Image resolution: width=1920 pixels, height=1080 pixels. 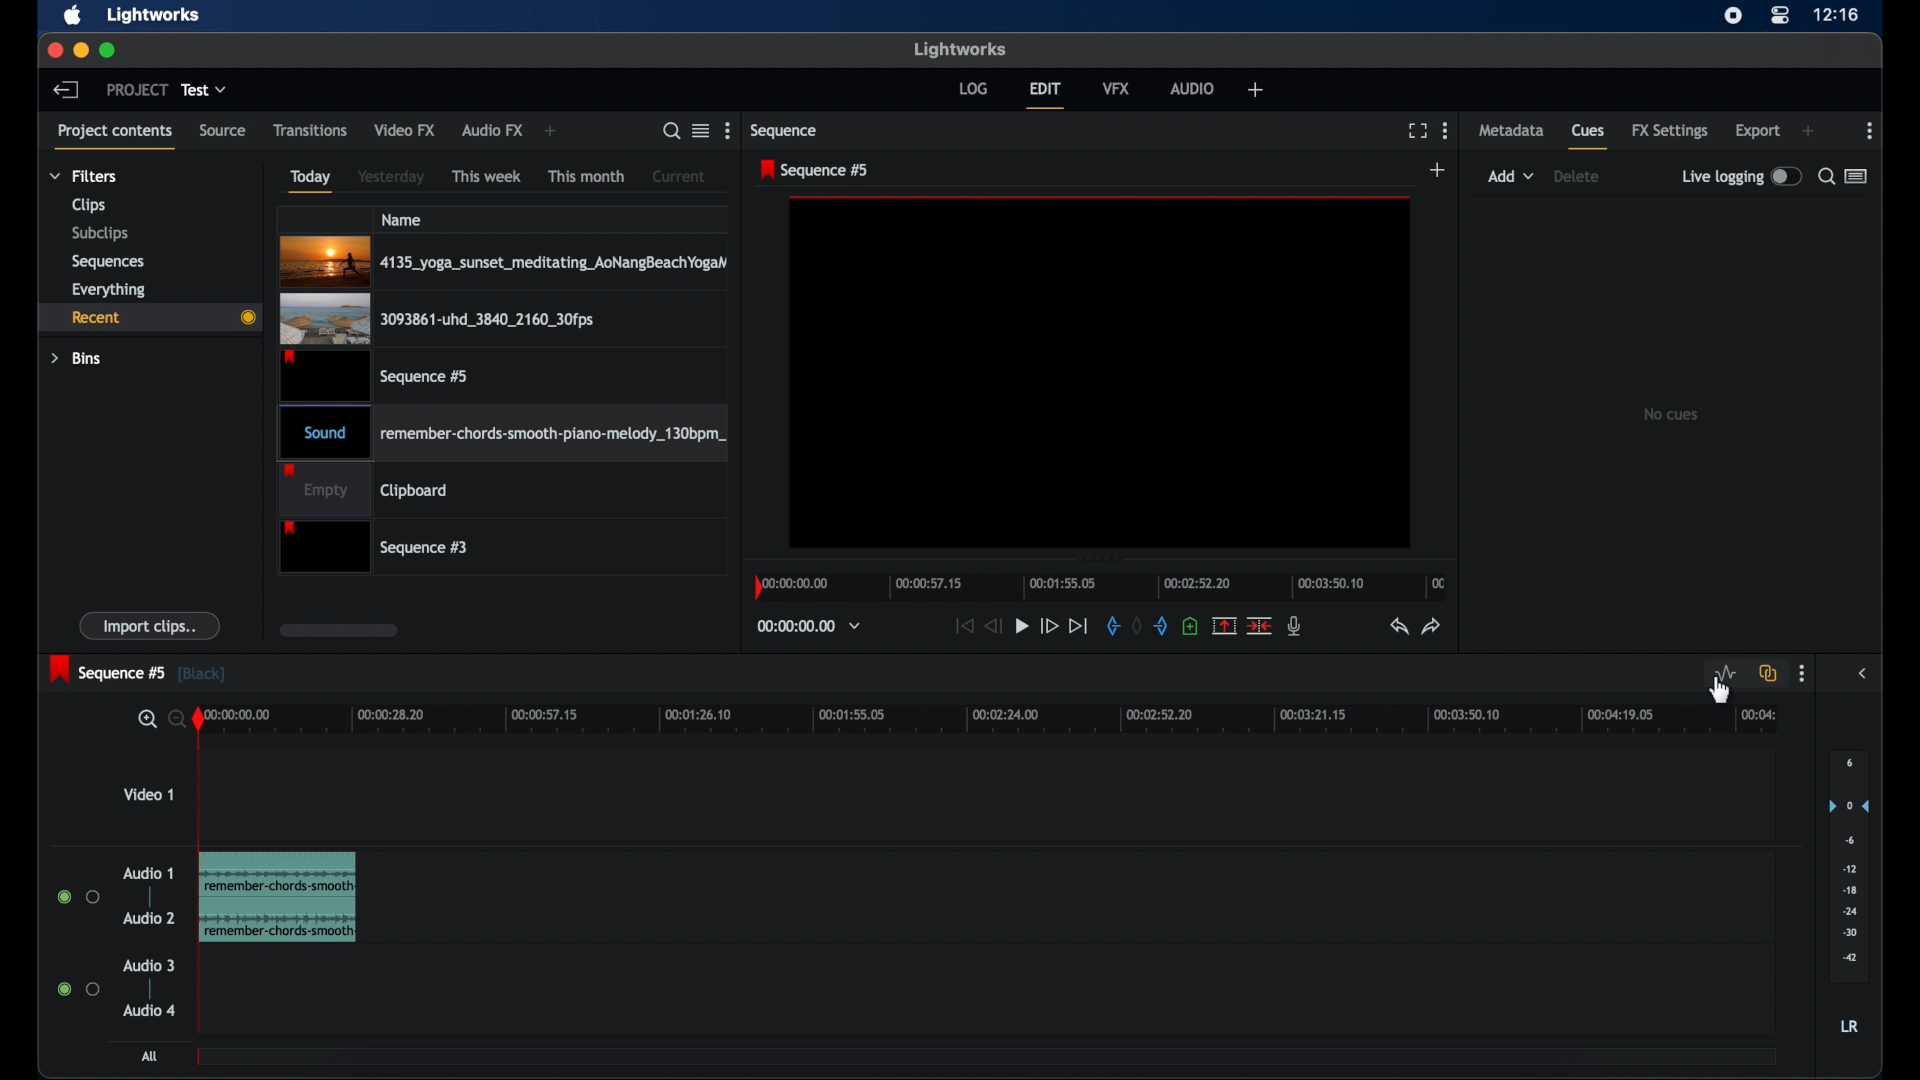 I want to click on bins, so click(x=77, y=358).